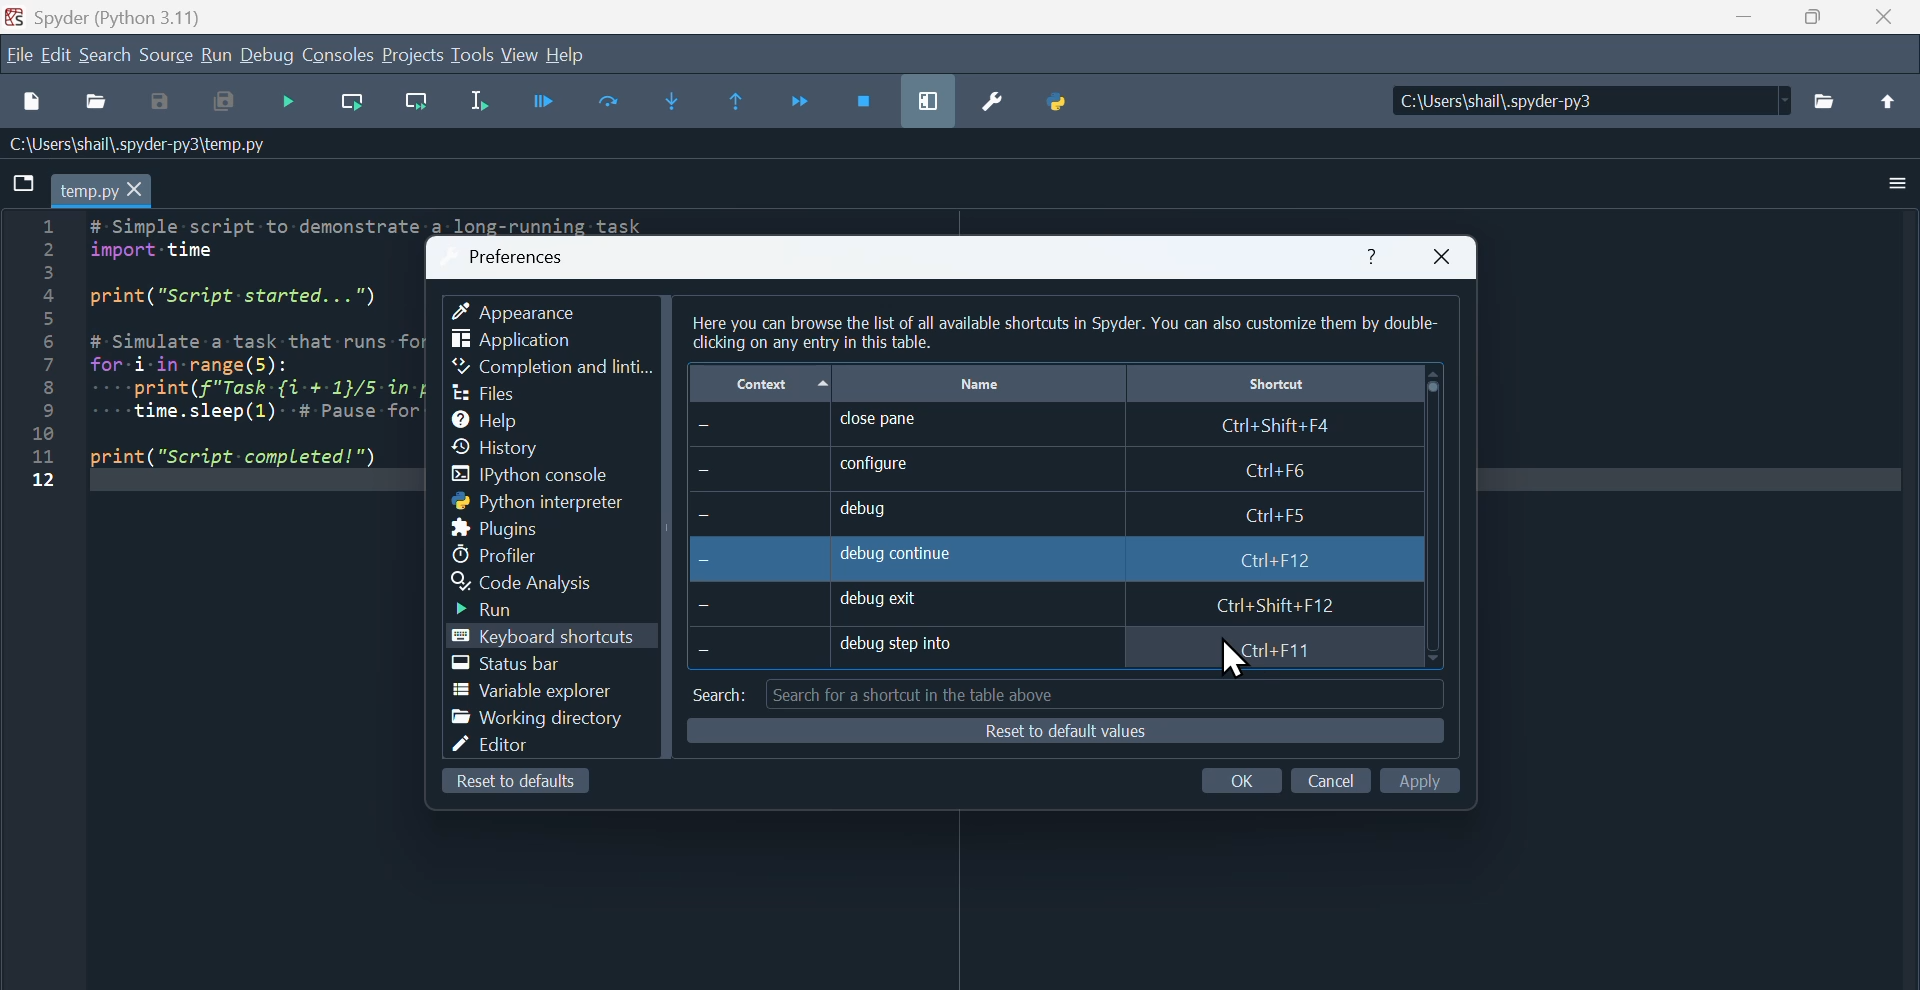  I want to click on debug exit, so click(1041, 603).